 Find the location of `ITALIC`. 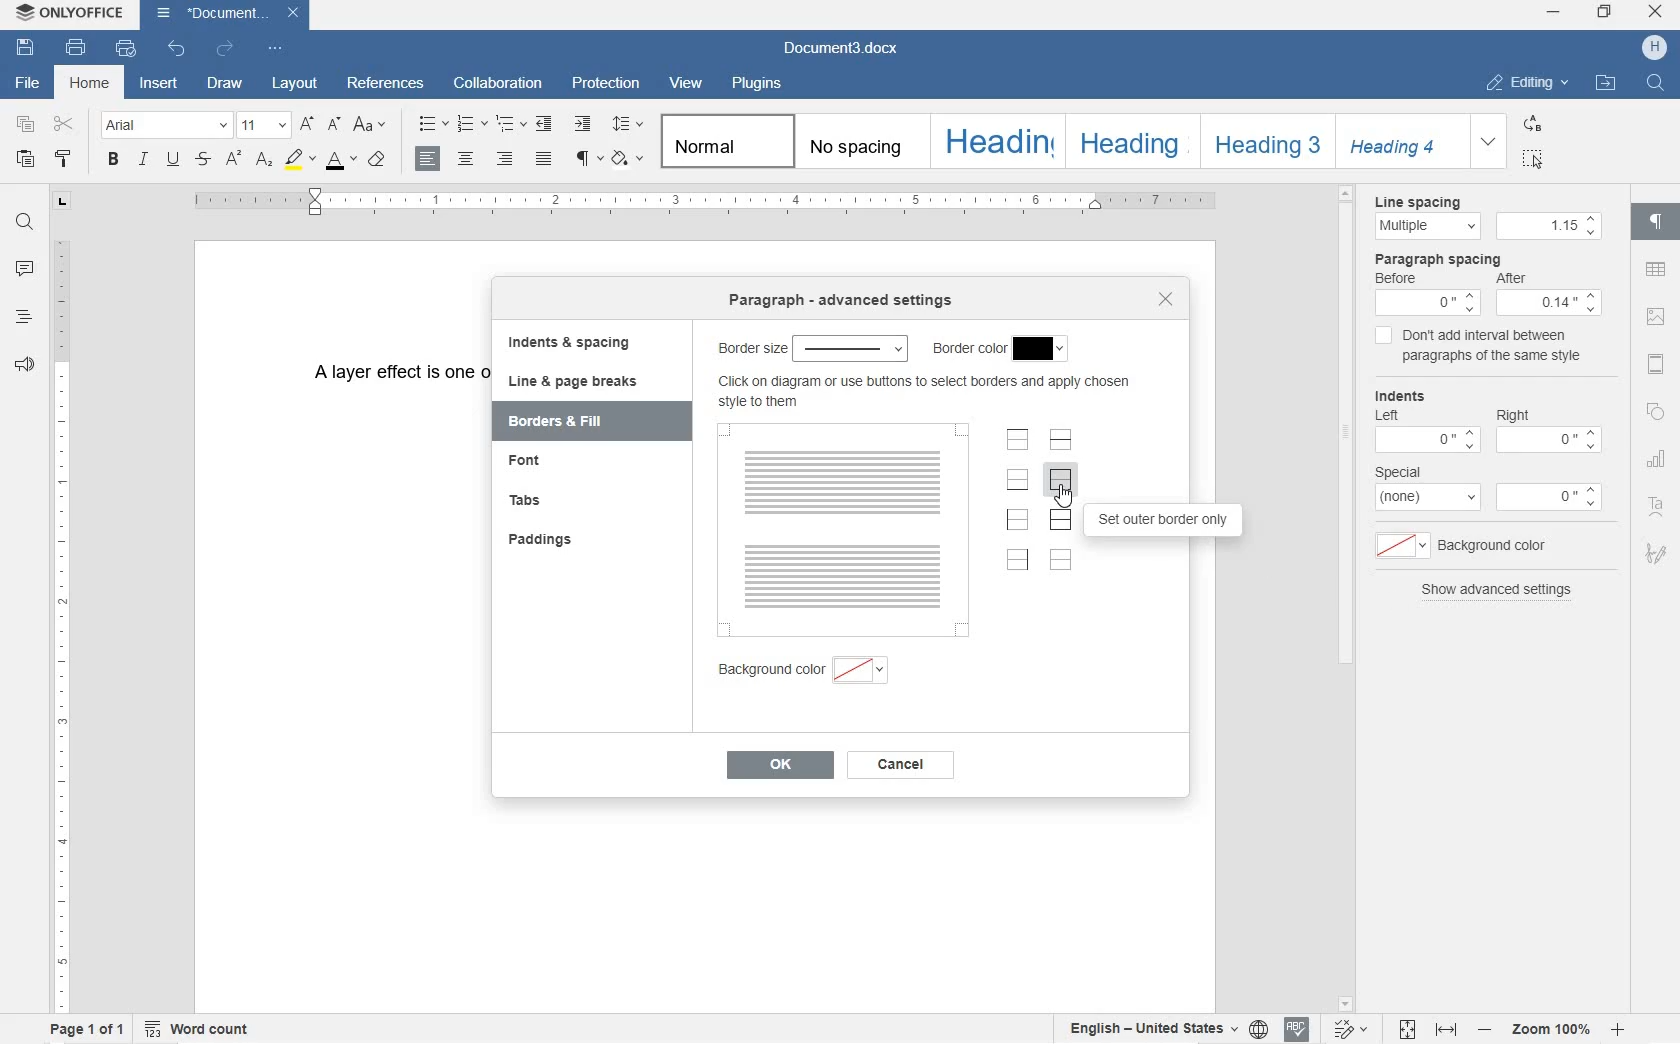

ITALIC is located at coordinates (143, 160).